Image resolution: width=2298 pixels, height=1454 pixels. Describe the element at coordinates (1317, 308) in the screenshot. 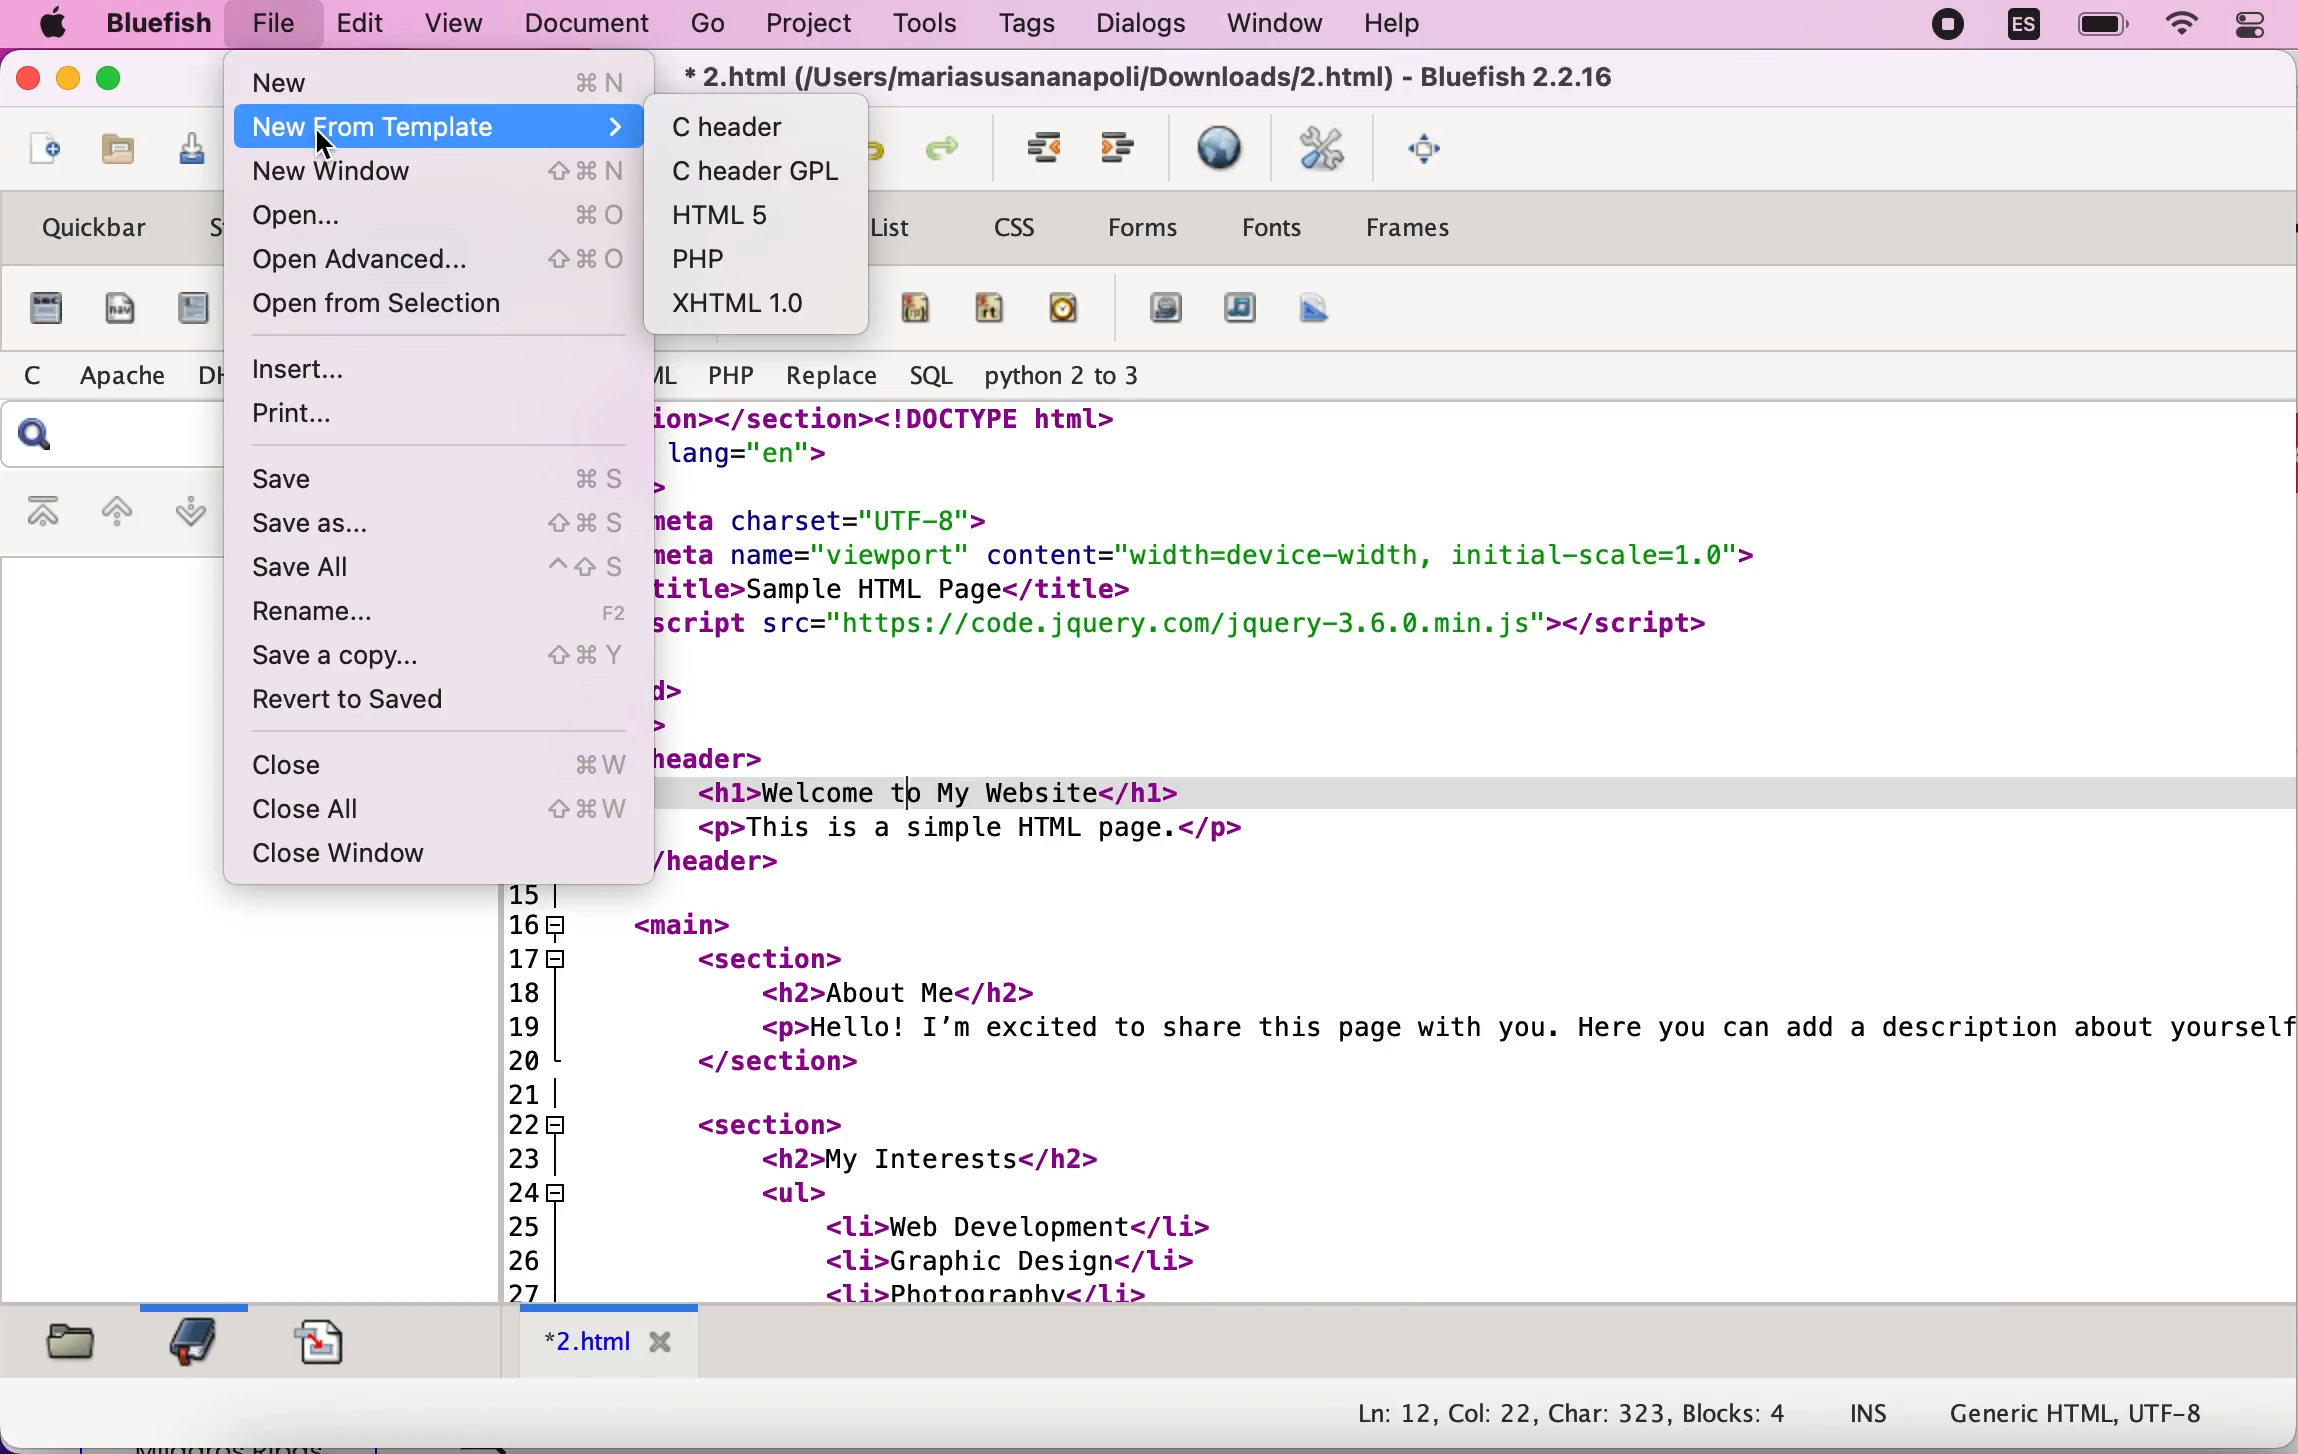

I see `canvas` at that location.